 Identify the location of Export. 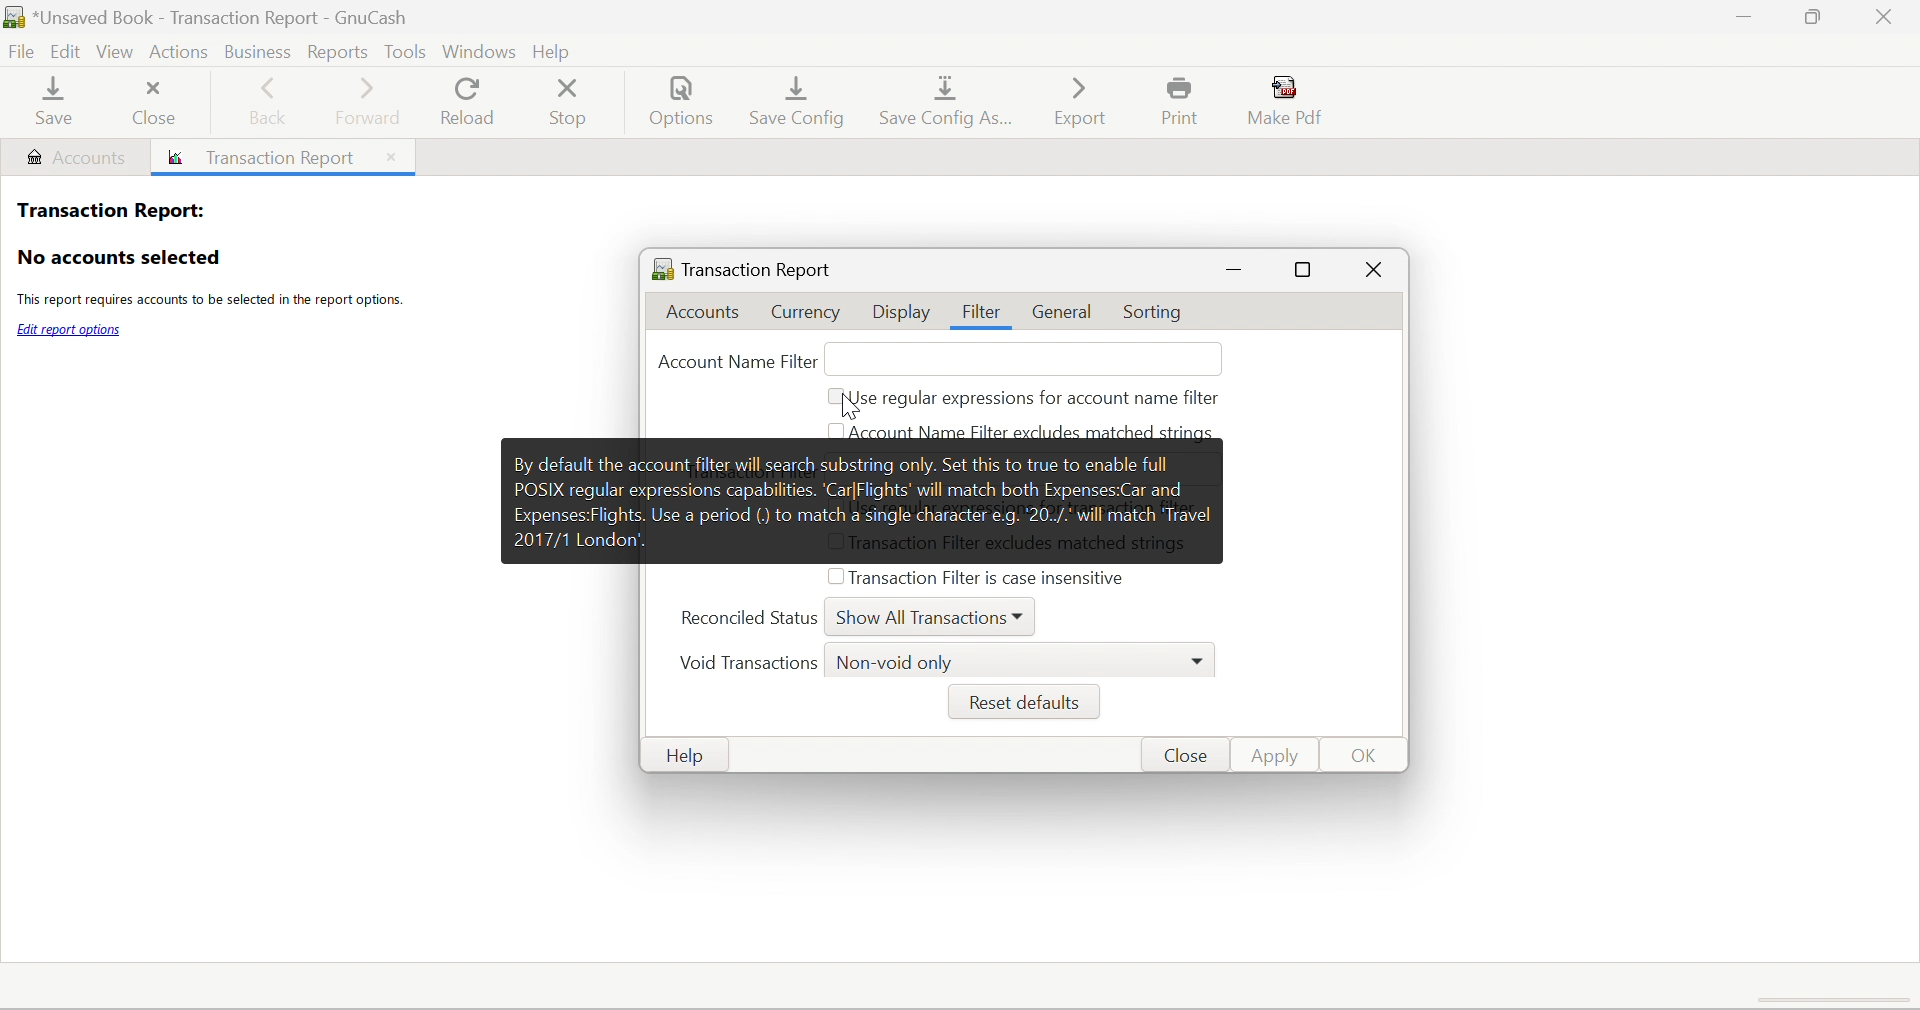
(1078, 100).